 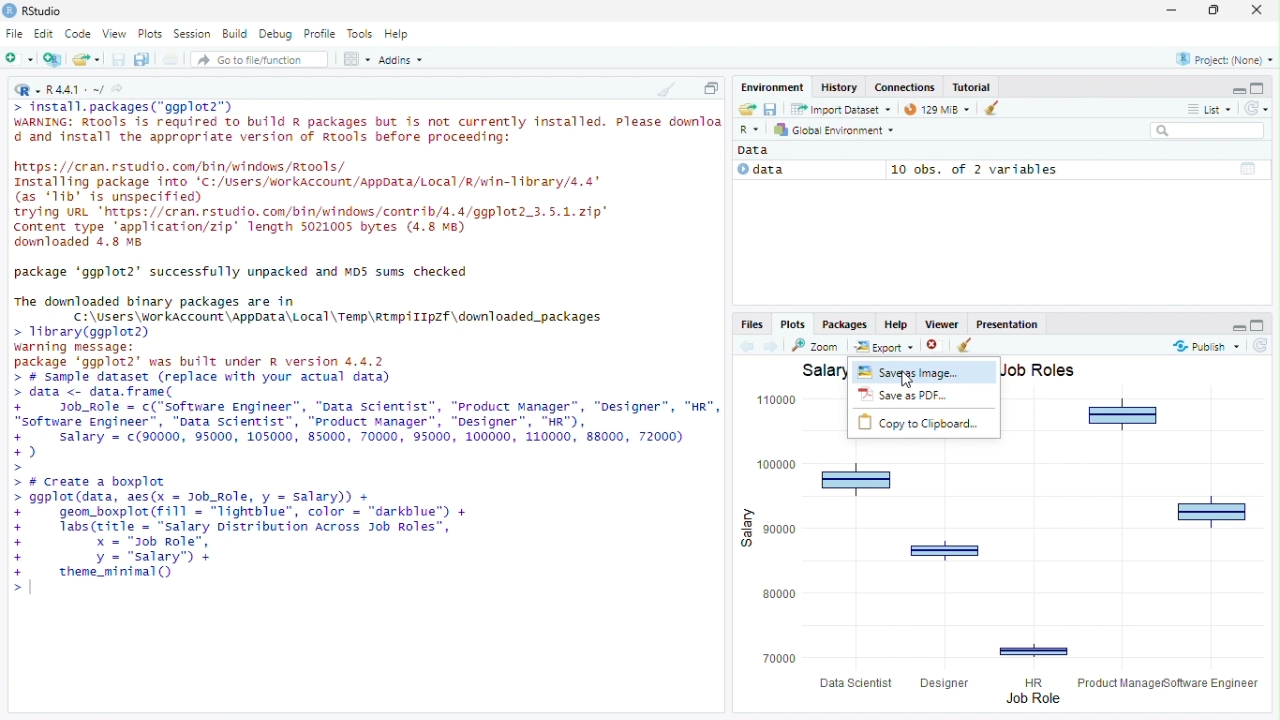 What do you see at coordinates (1006, 580) in the screenshot?
I see `Plot - Salary Distribution Across Job Roles` at bounding box center [1006, 580].